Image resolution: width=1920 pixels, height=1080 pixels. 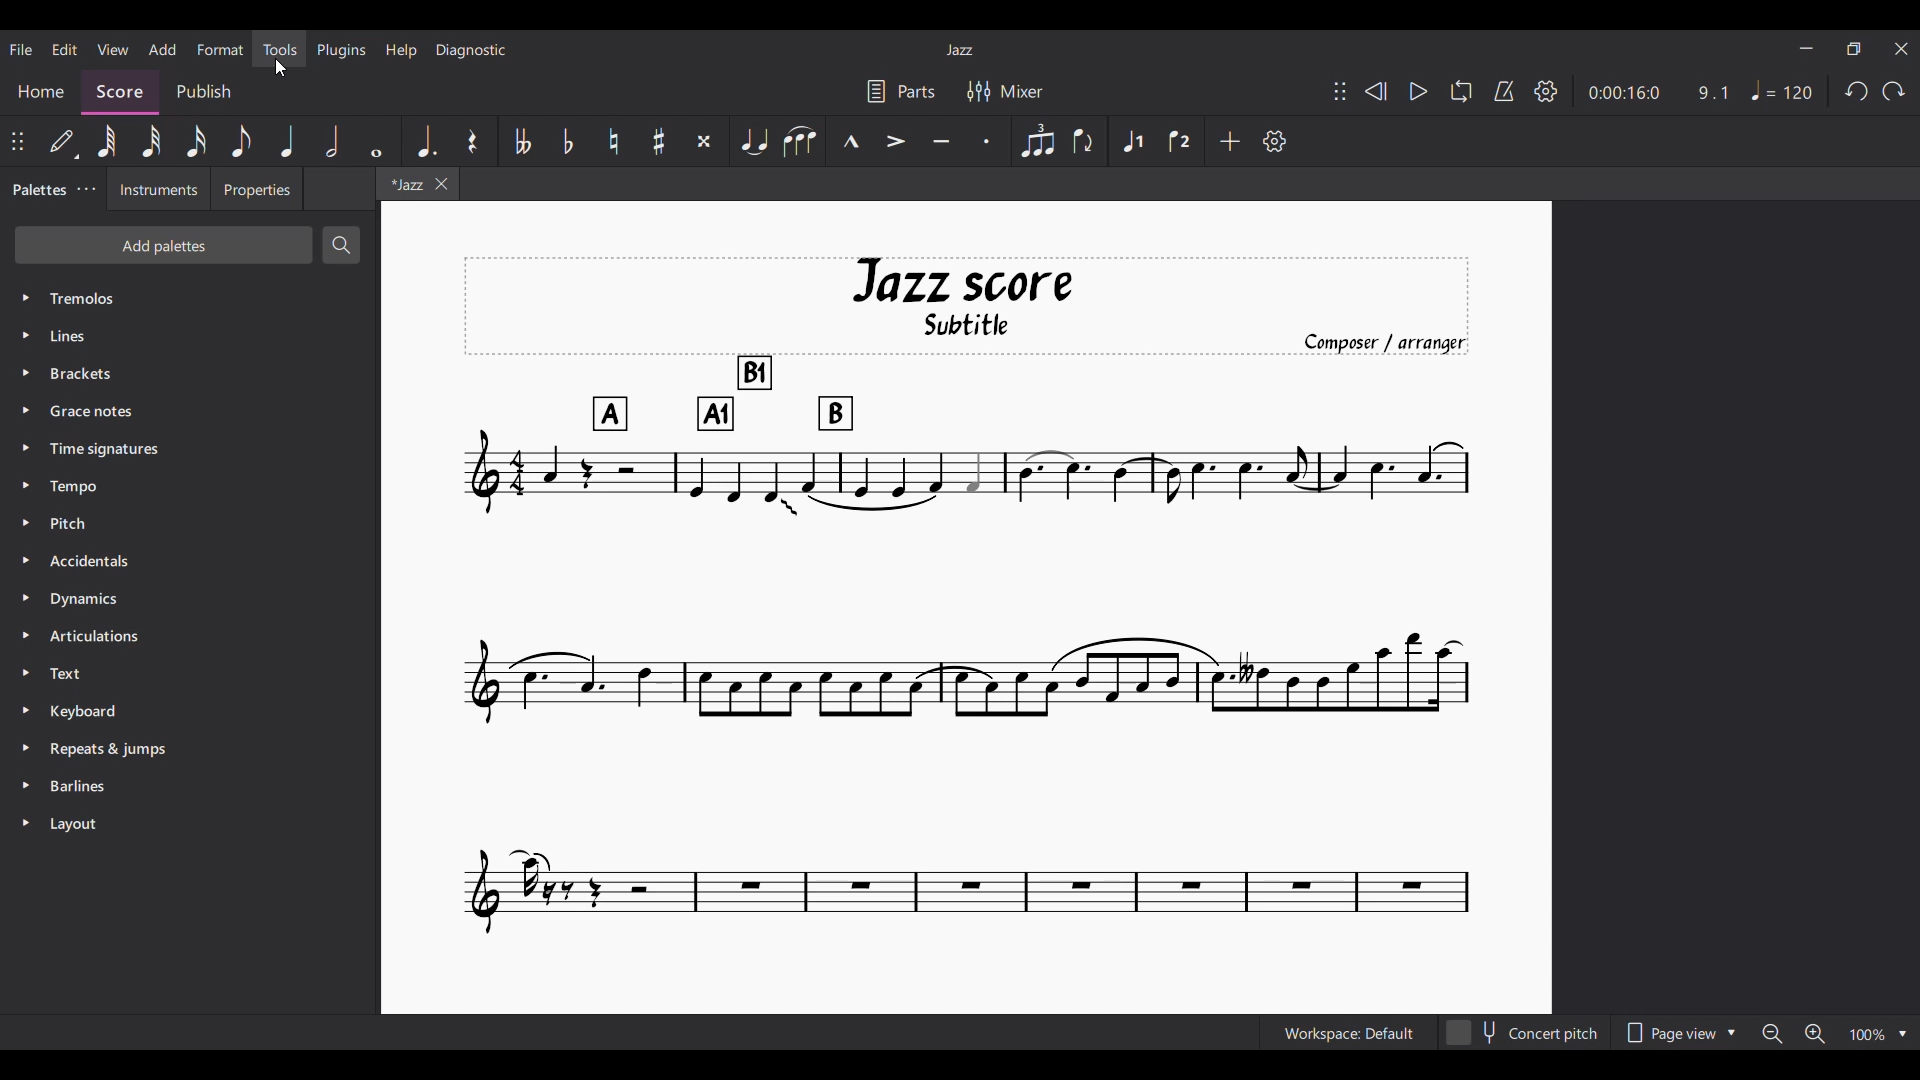 I want to click on Zoom in, so click(x=1815, y=1033).